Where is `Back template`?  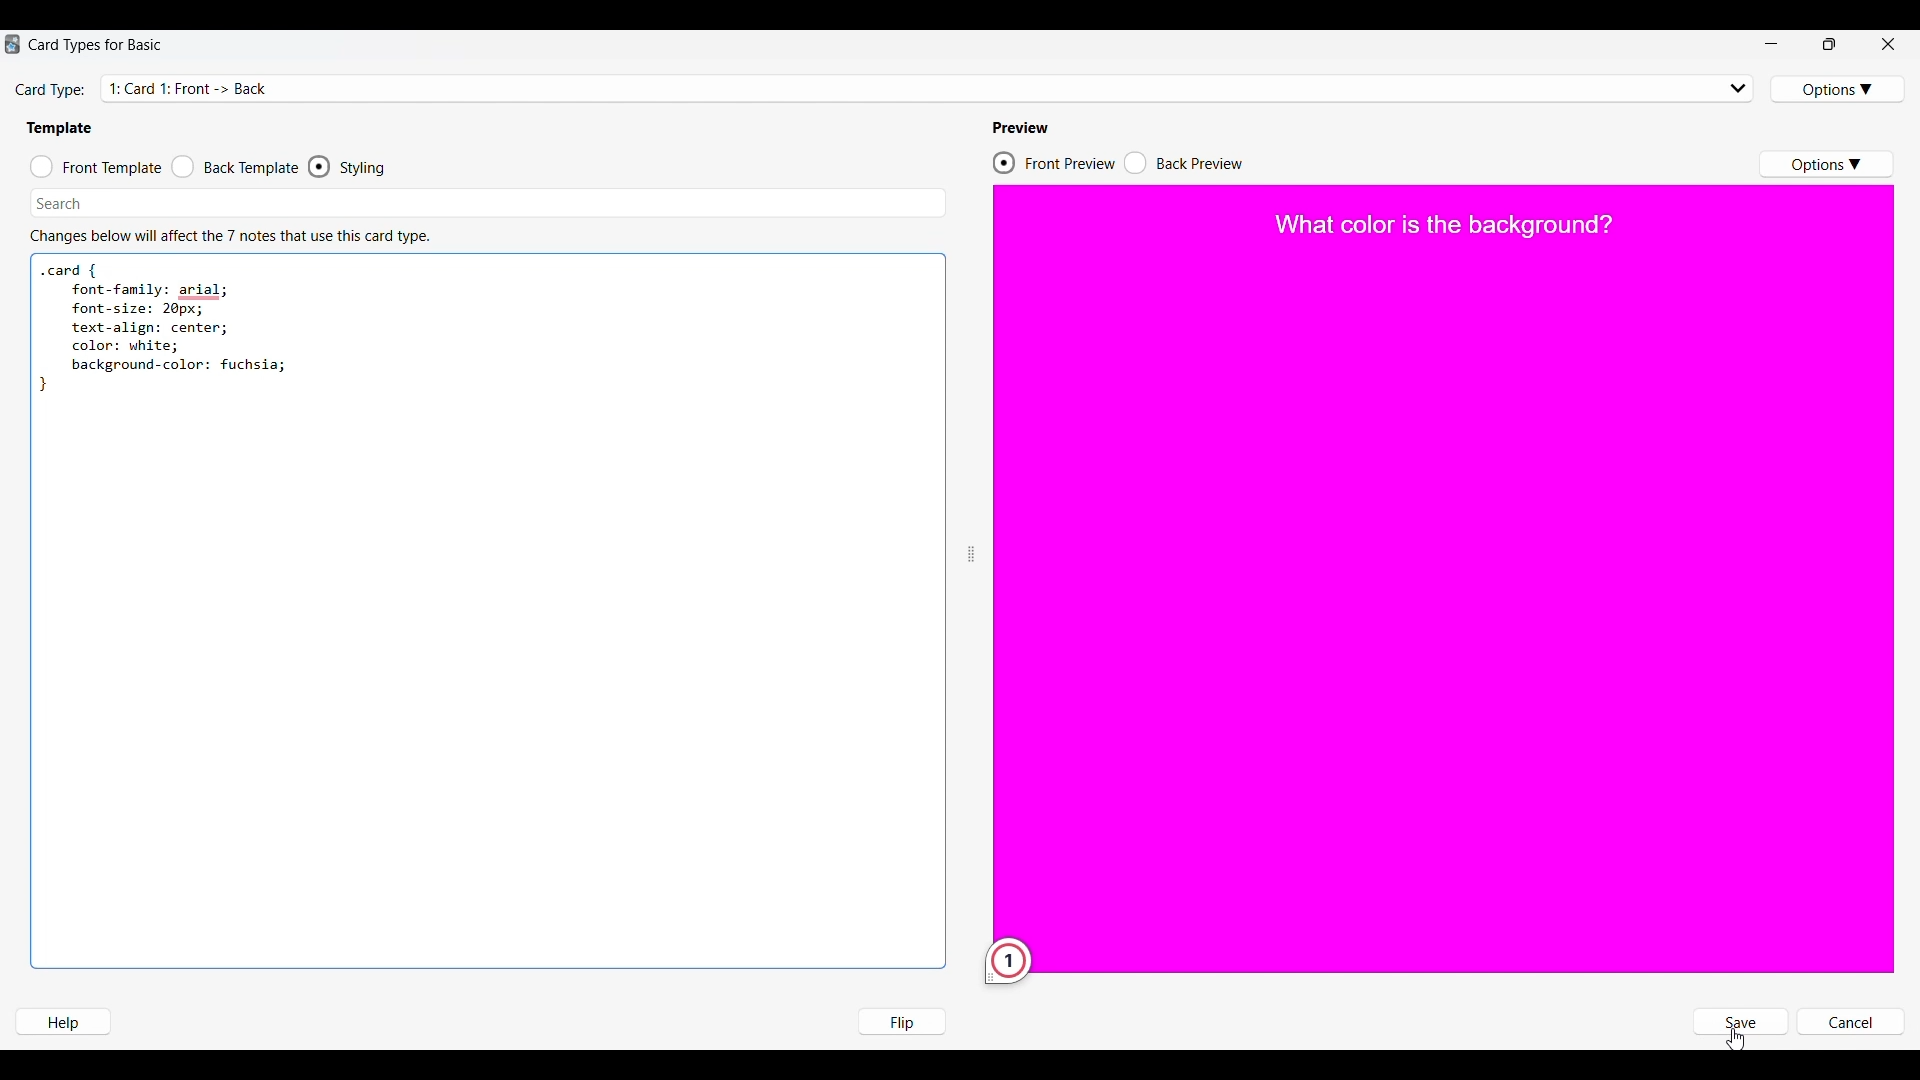
Back template is located at coordinates (235, 167).